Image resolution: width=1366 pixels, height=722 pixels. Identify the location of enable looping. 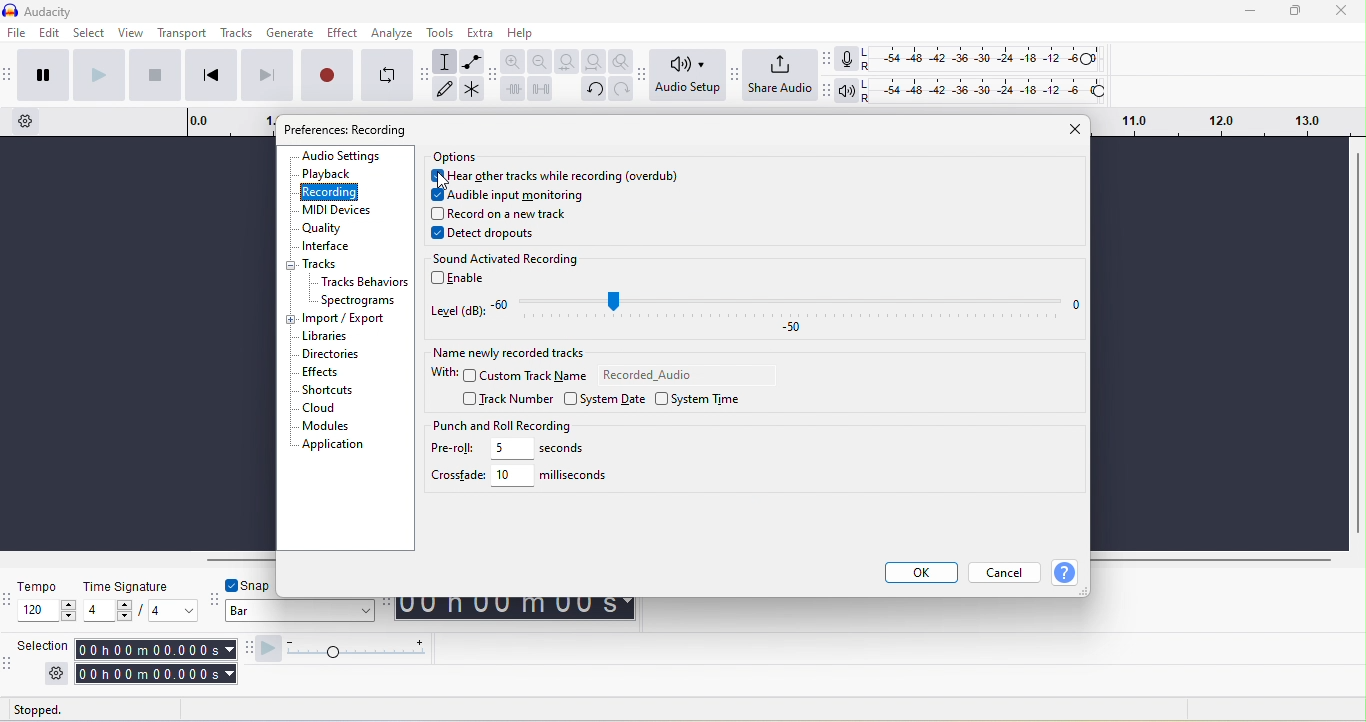
(388, 76).